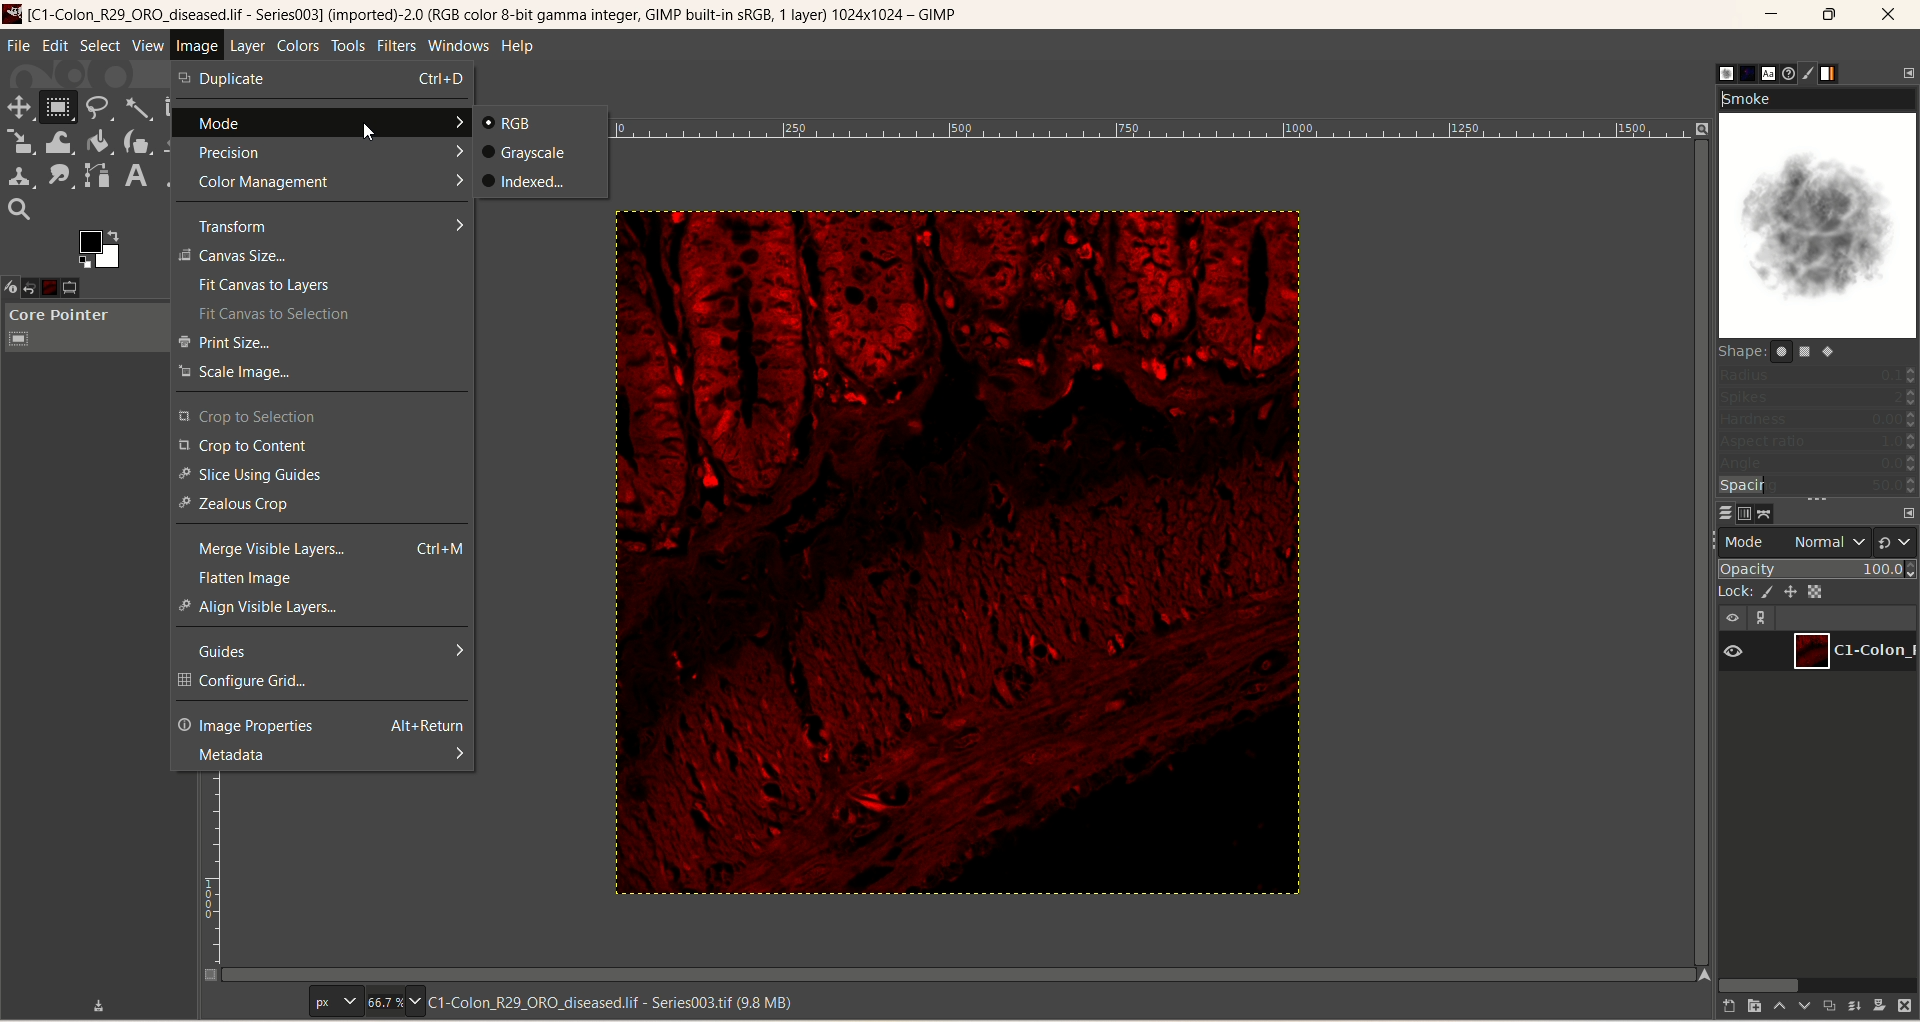 The width and height of the screenshot is (1920, 1022). What do you see at coordinates (1781, 1007) in the screenshot?
I see `raise this layer one step` at bounding box center [1781, 1007].